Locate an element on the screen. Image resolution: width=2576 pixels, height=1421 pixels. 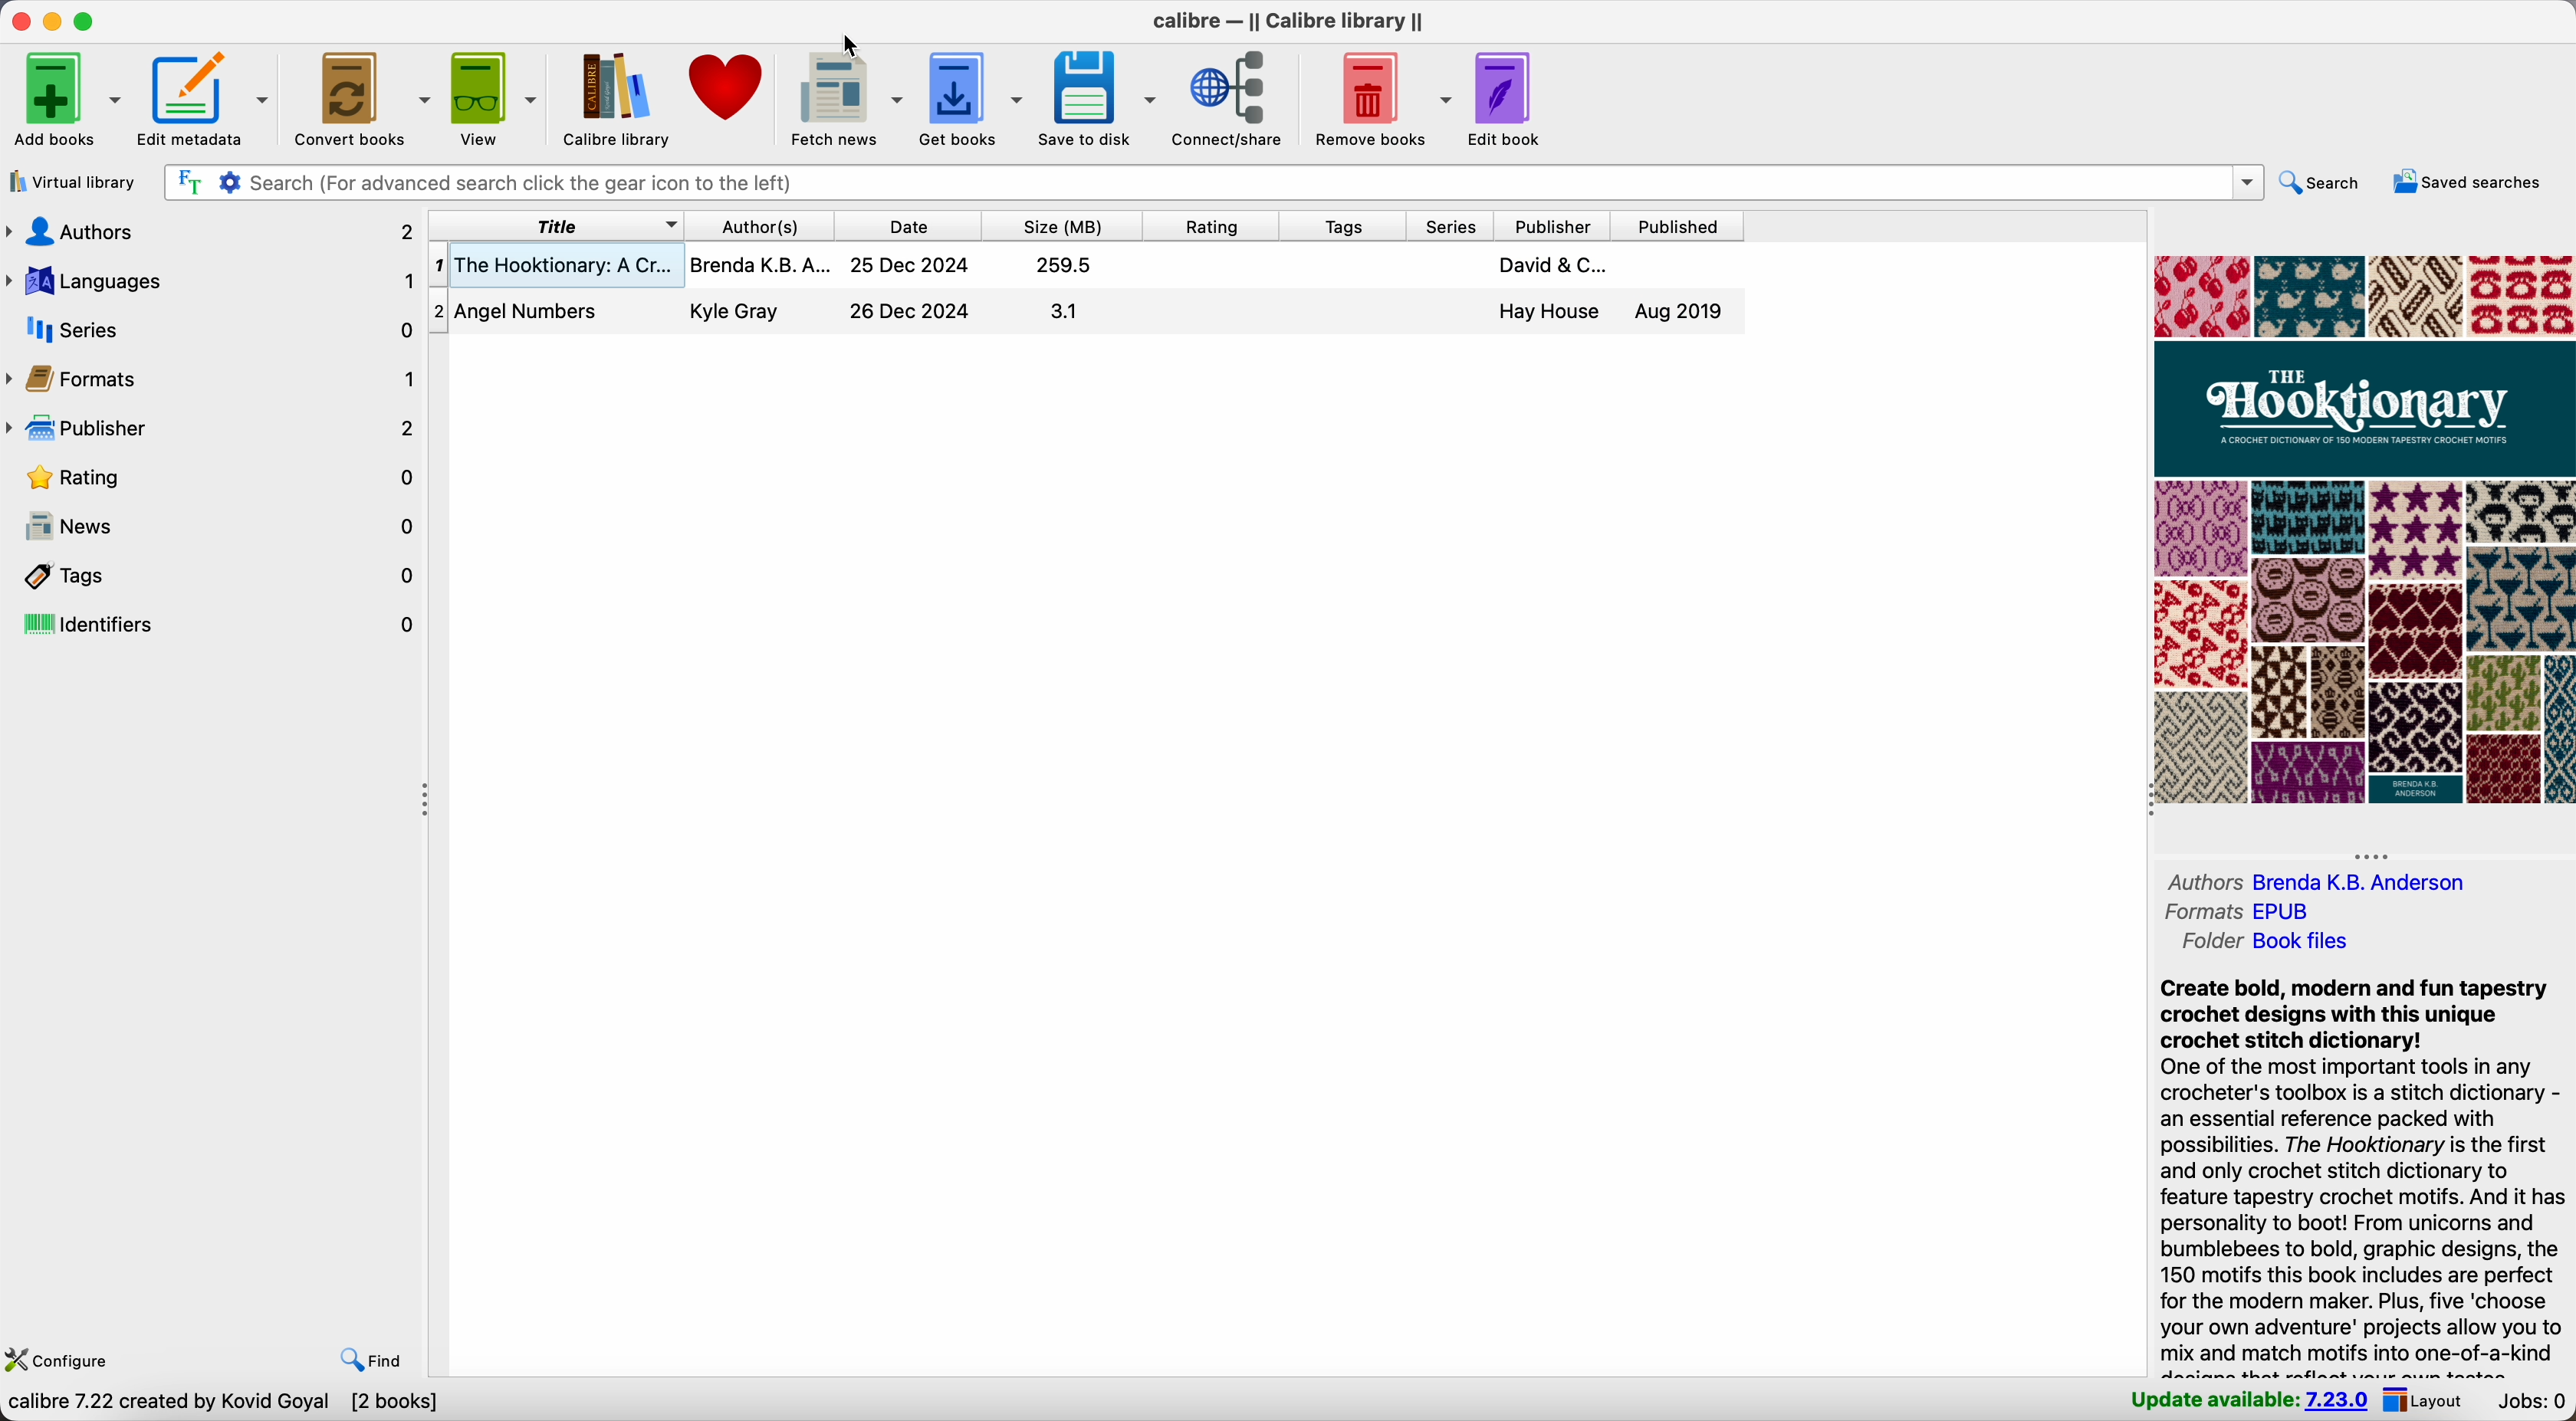
authors is located at coordinates (2322, 882).